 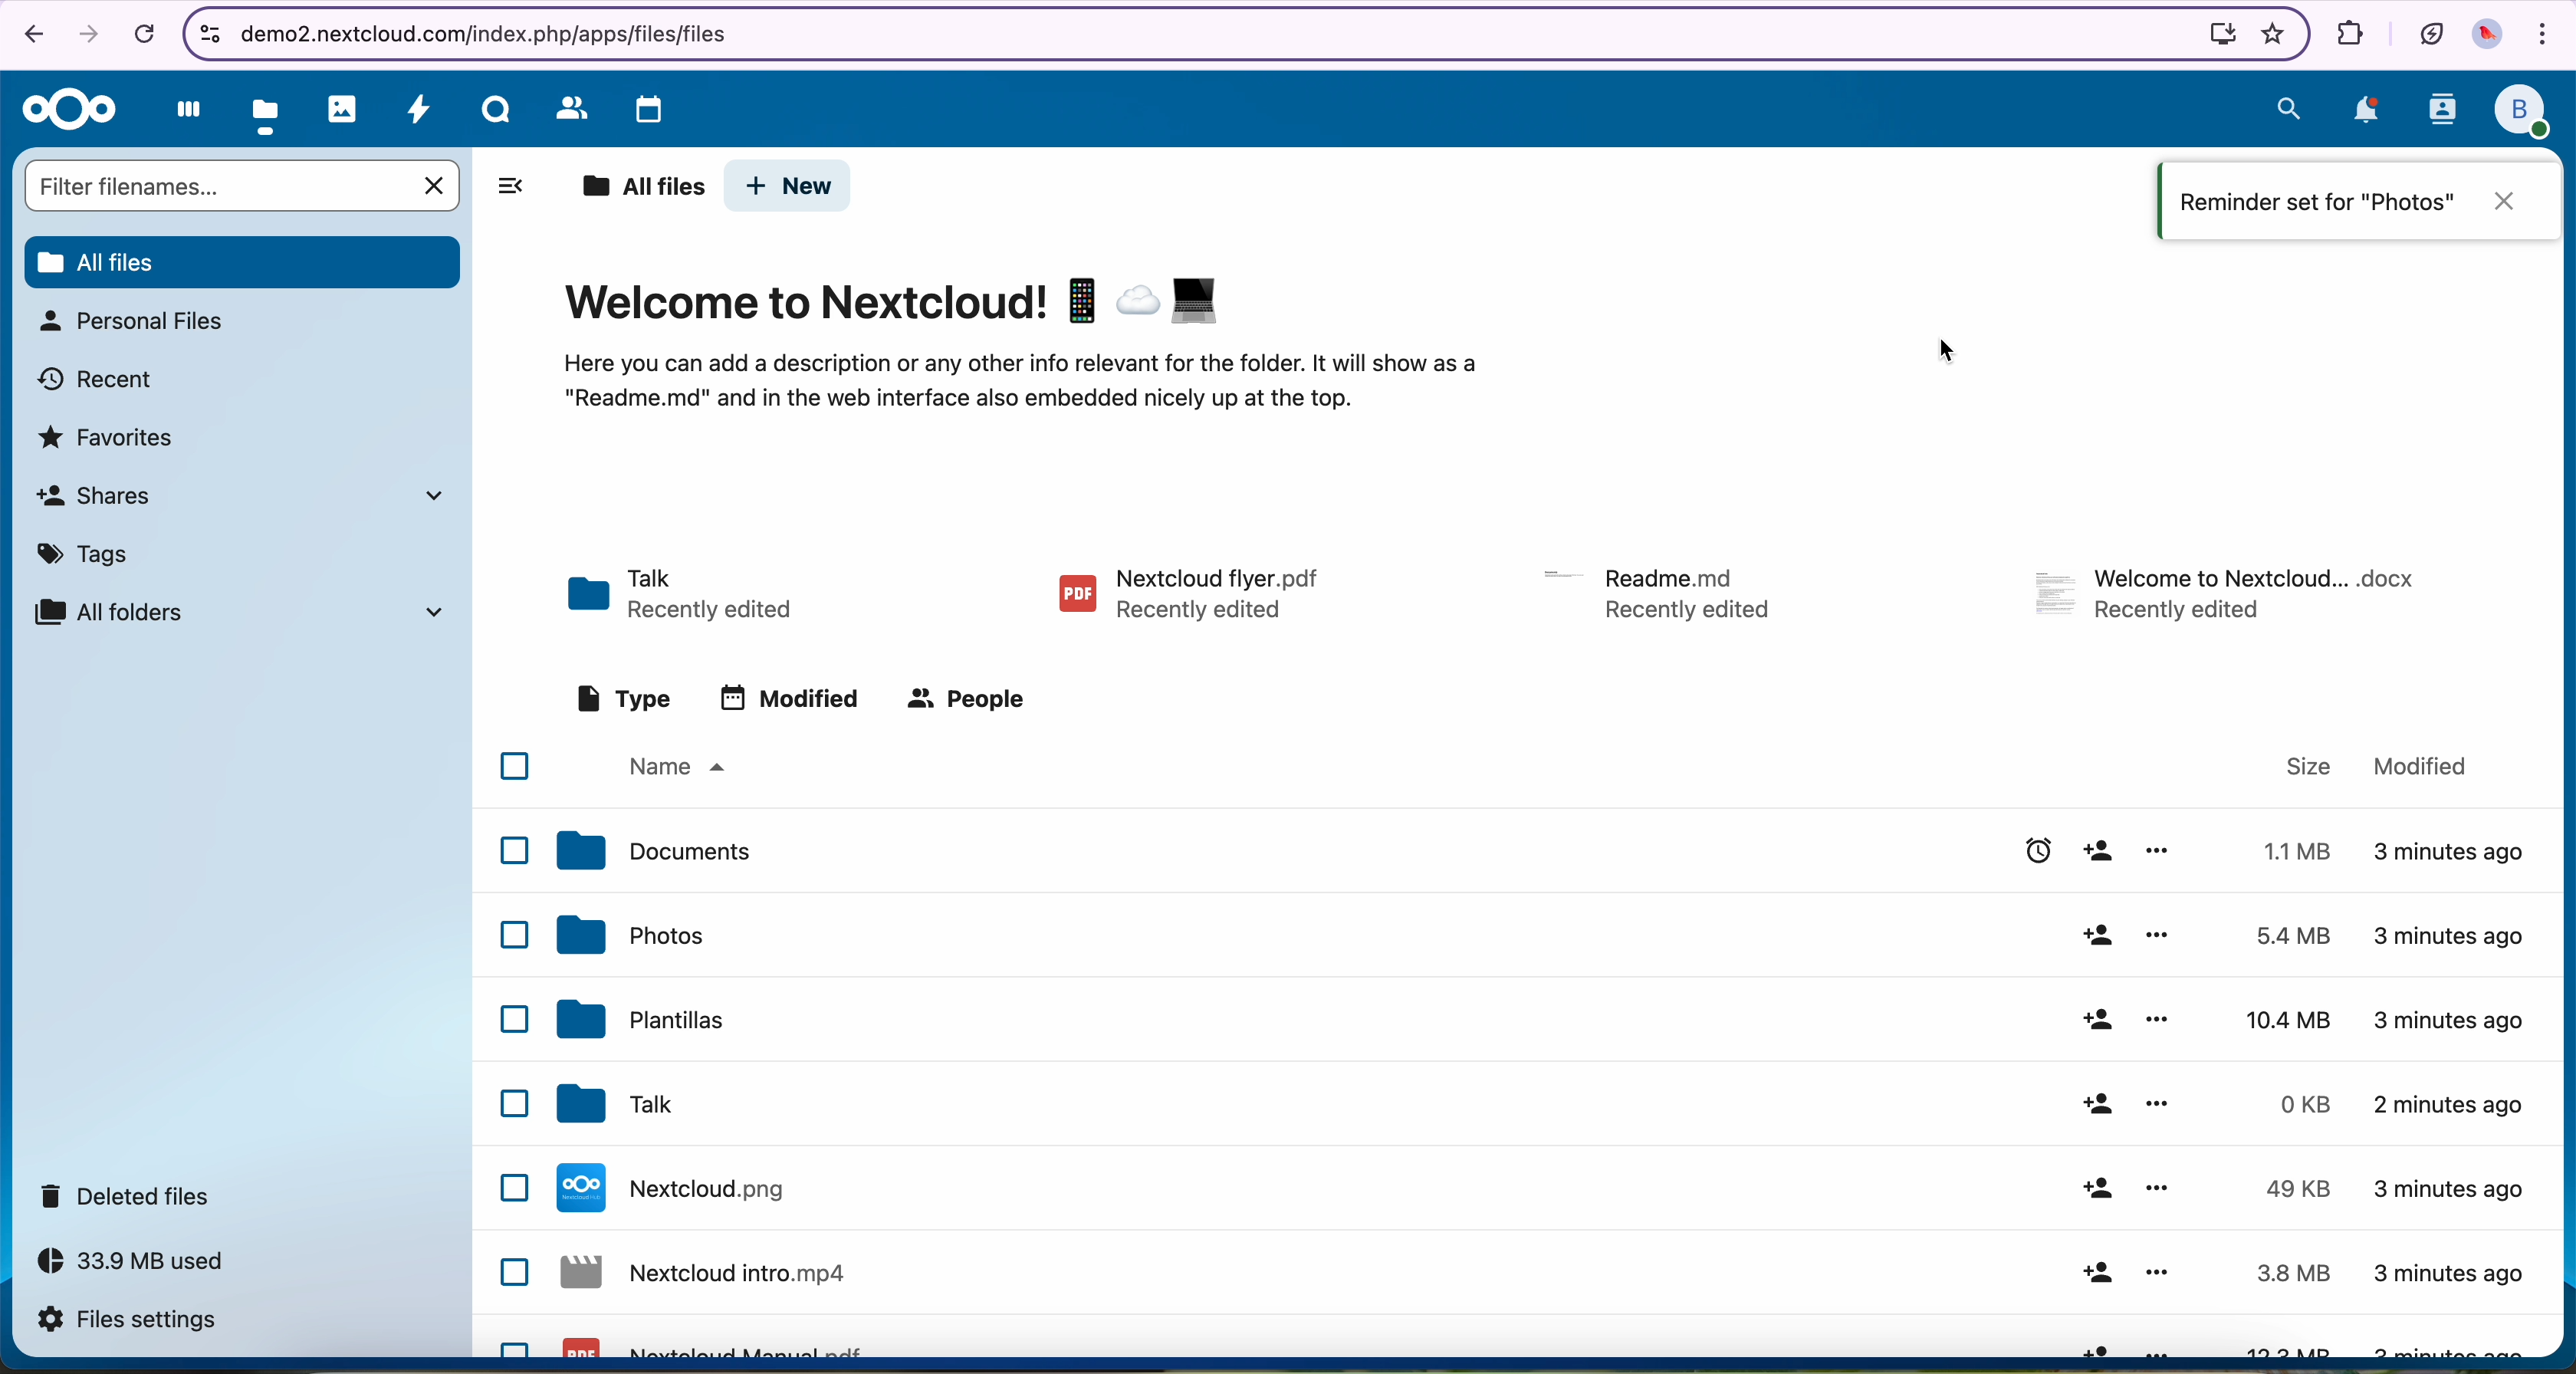 What do you see at coordinates (206, 30) in the screenshot?
I see `controls` at bounding box center [206, 30].